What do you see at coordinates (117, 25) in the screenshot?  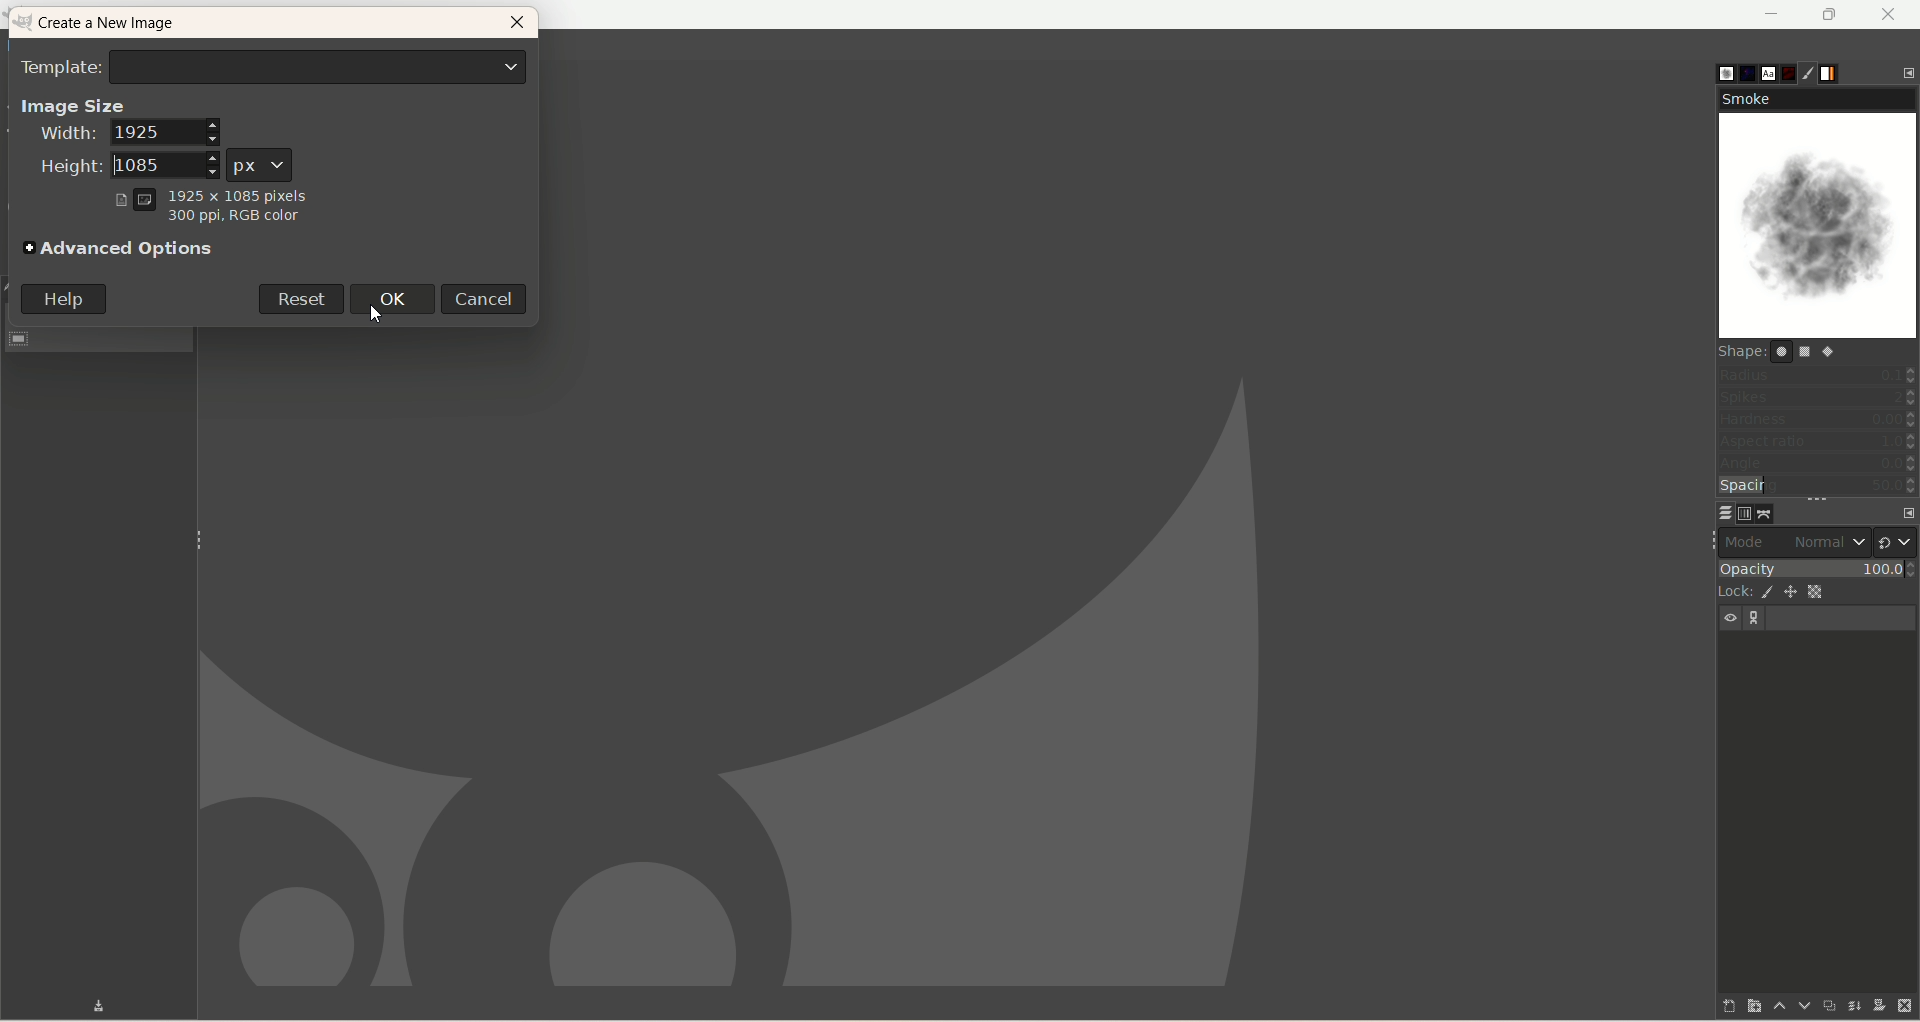 I see `create a new image` at bounding box center [117, 25].